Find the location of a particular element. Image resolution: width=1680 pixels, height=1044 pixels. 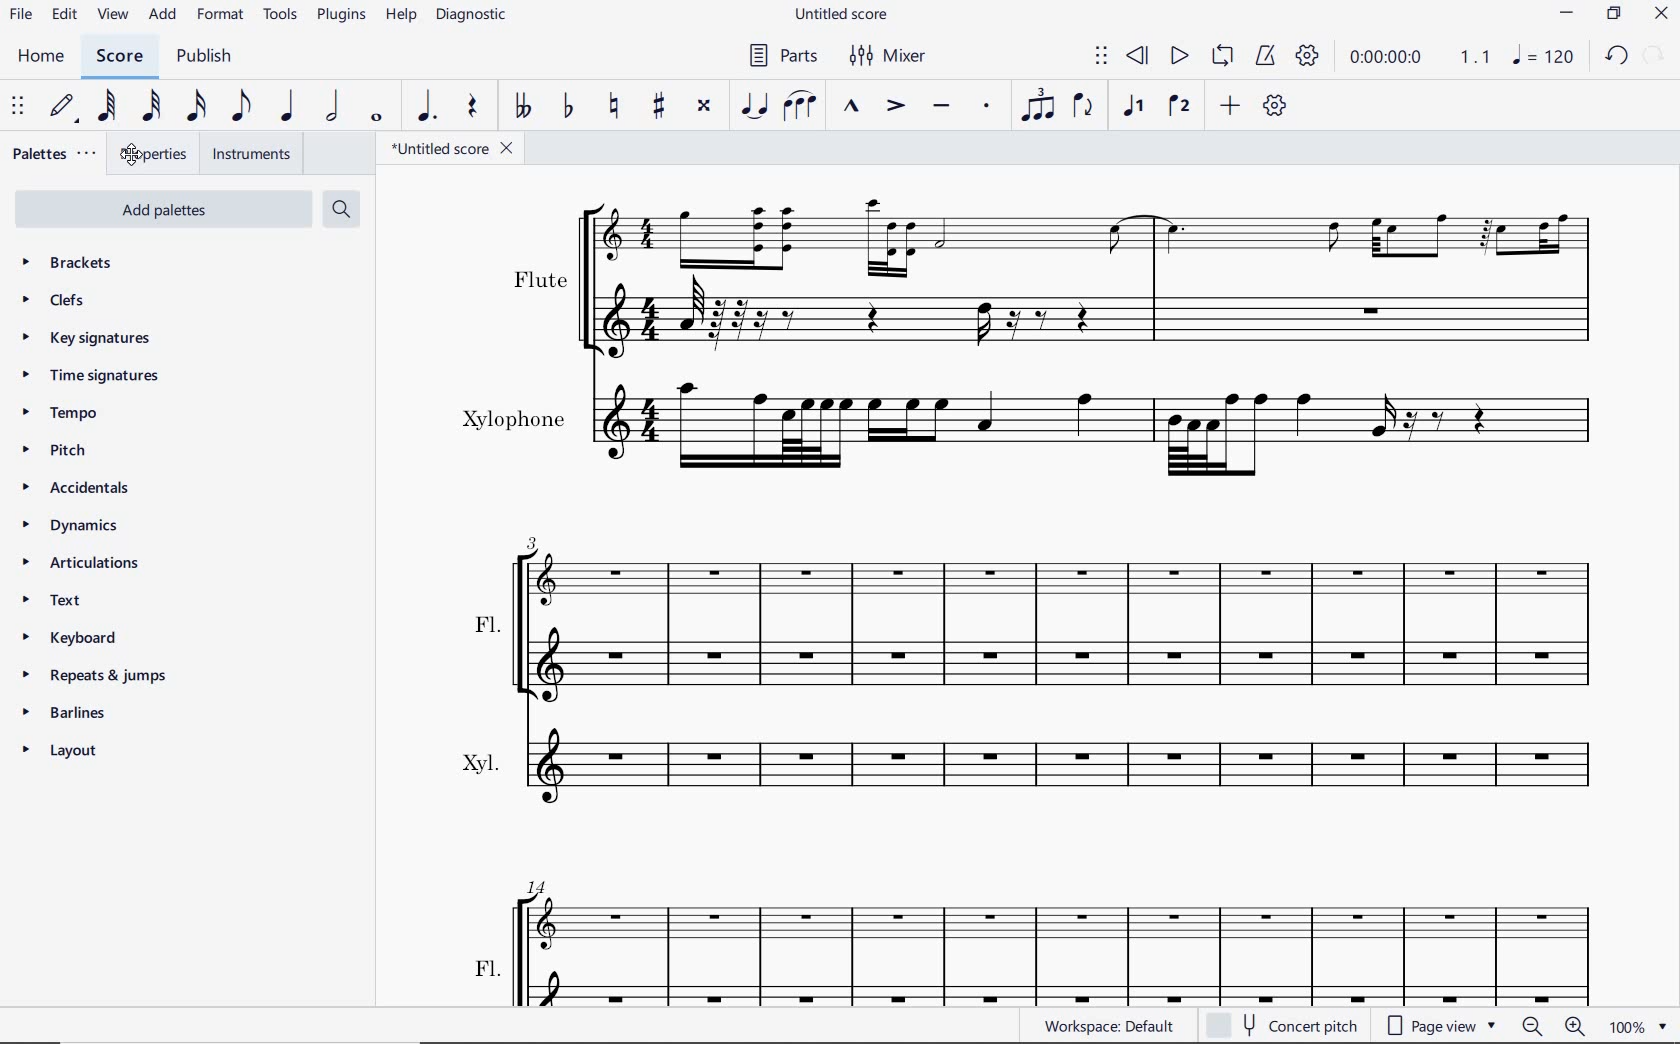

MARCATO is located at coordinates (852, 107).